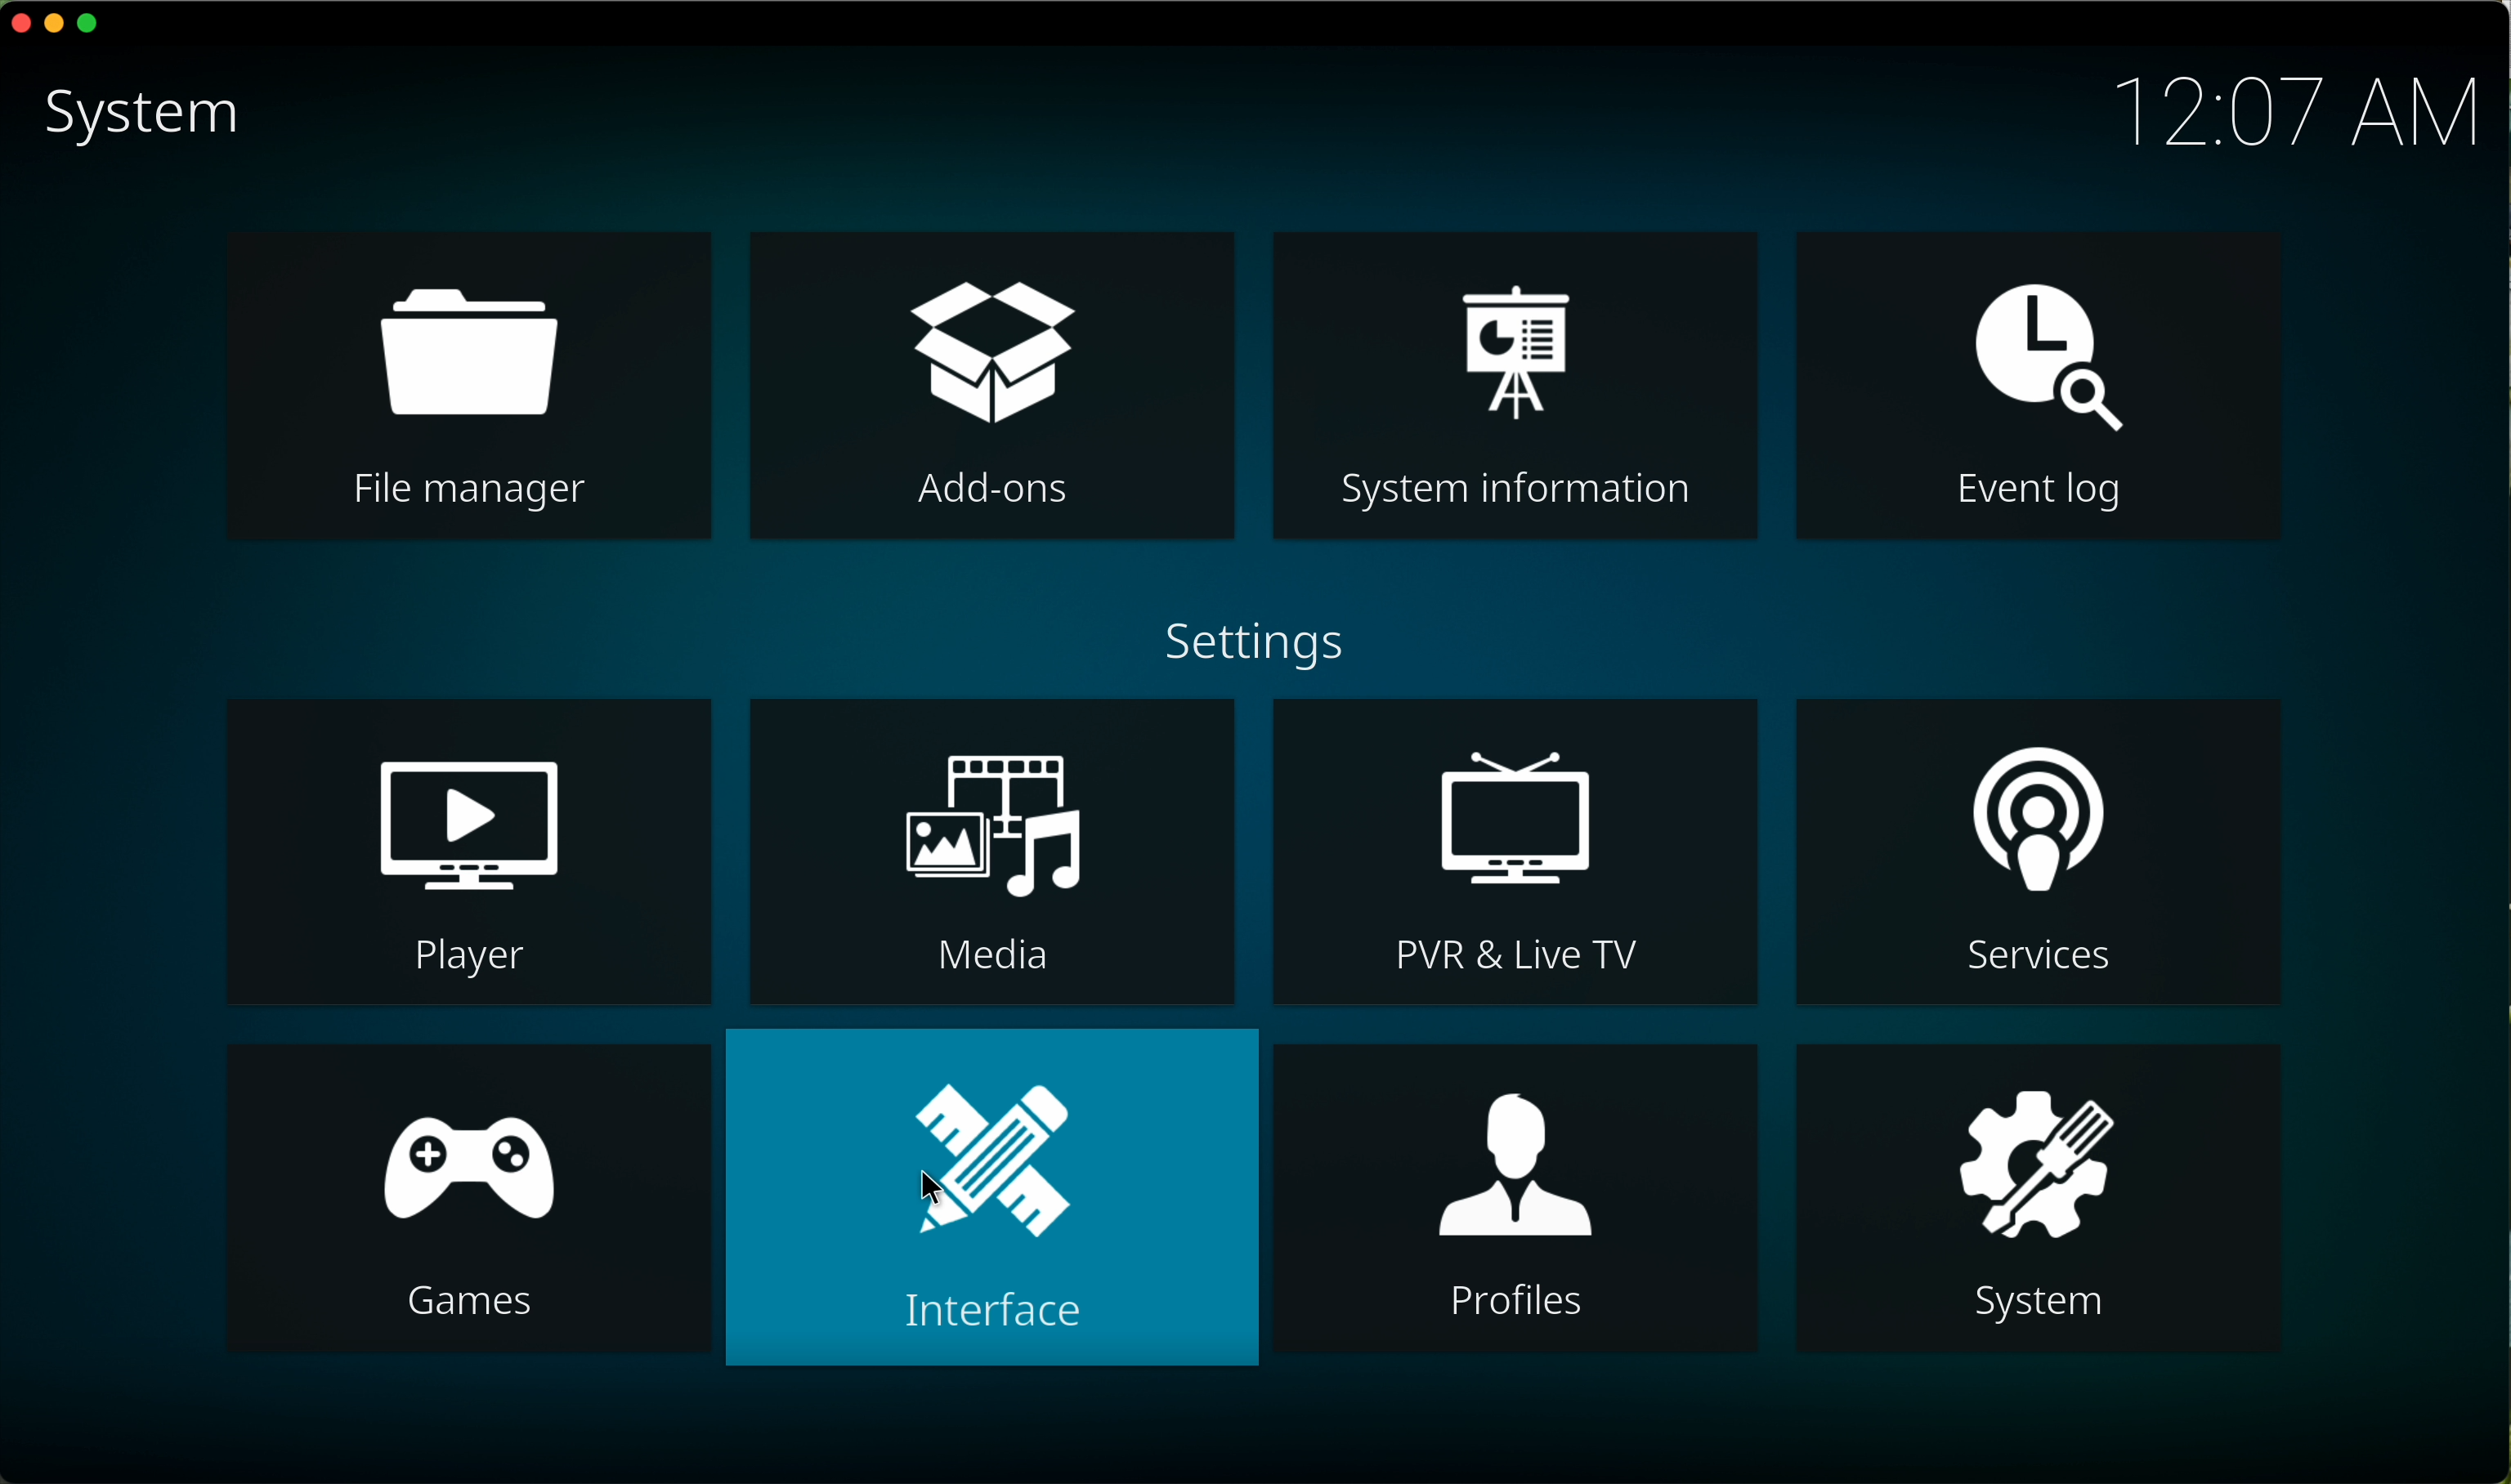 This screenshot has height=1484, width=2511. Describe the element at coordinates (992, 382) in the screenshot. I see `add-ons` at that location.